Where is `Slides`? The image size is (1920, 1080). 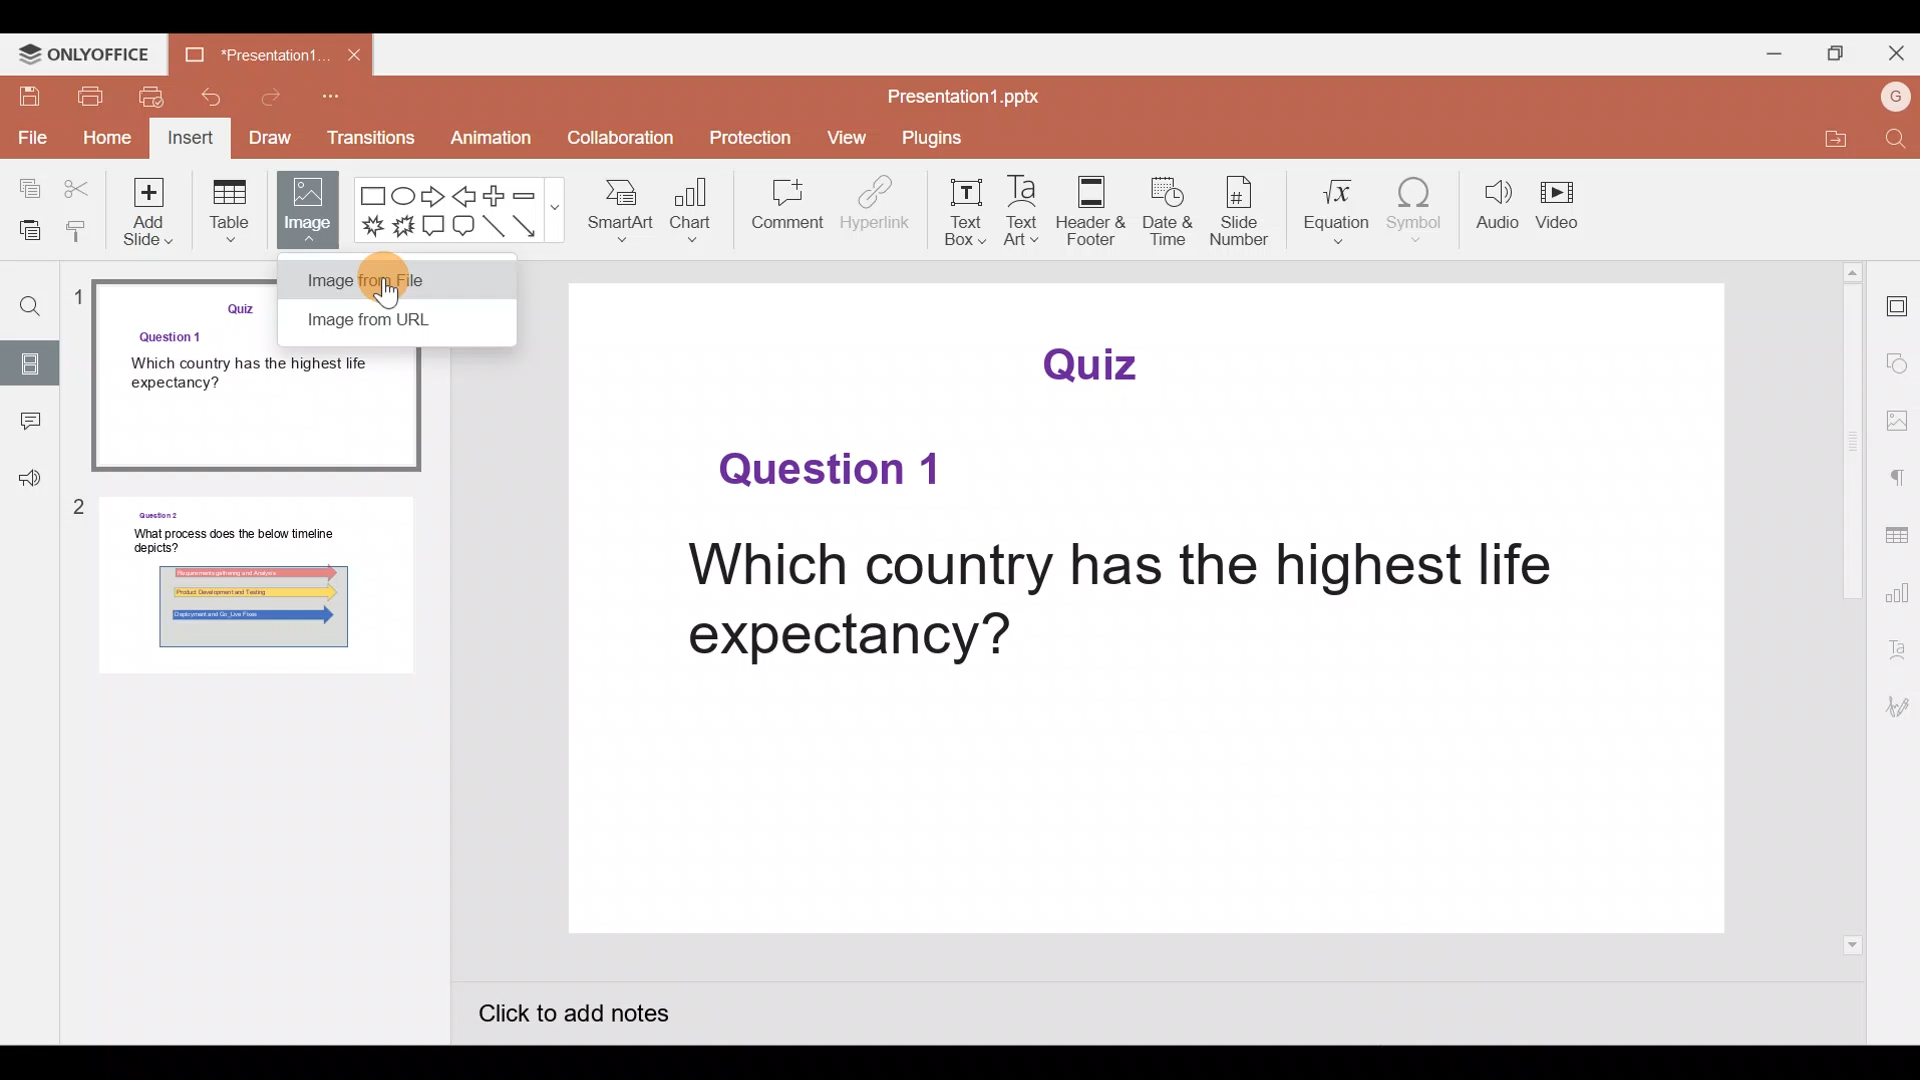
Slides is located at coordinates (32, 363).